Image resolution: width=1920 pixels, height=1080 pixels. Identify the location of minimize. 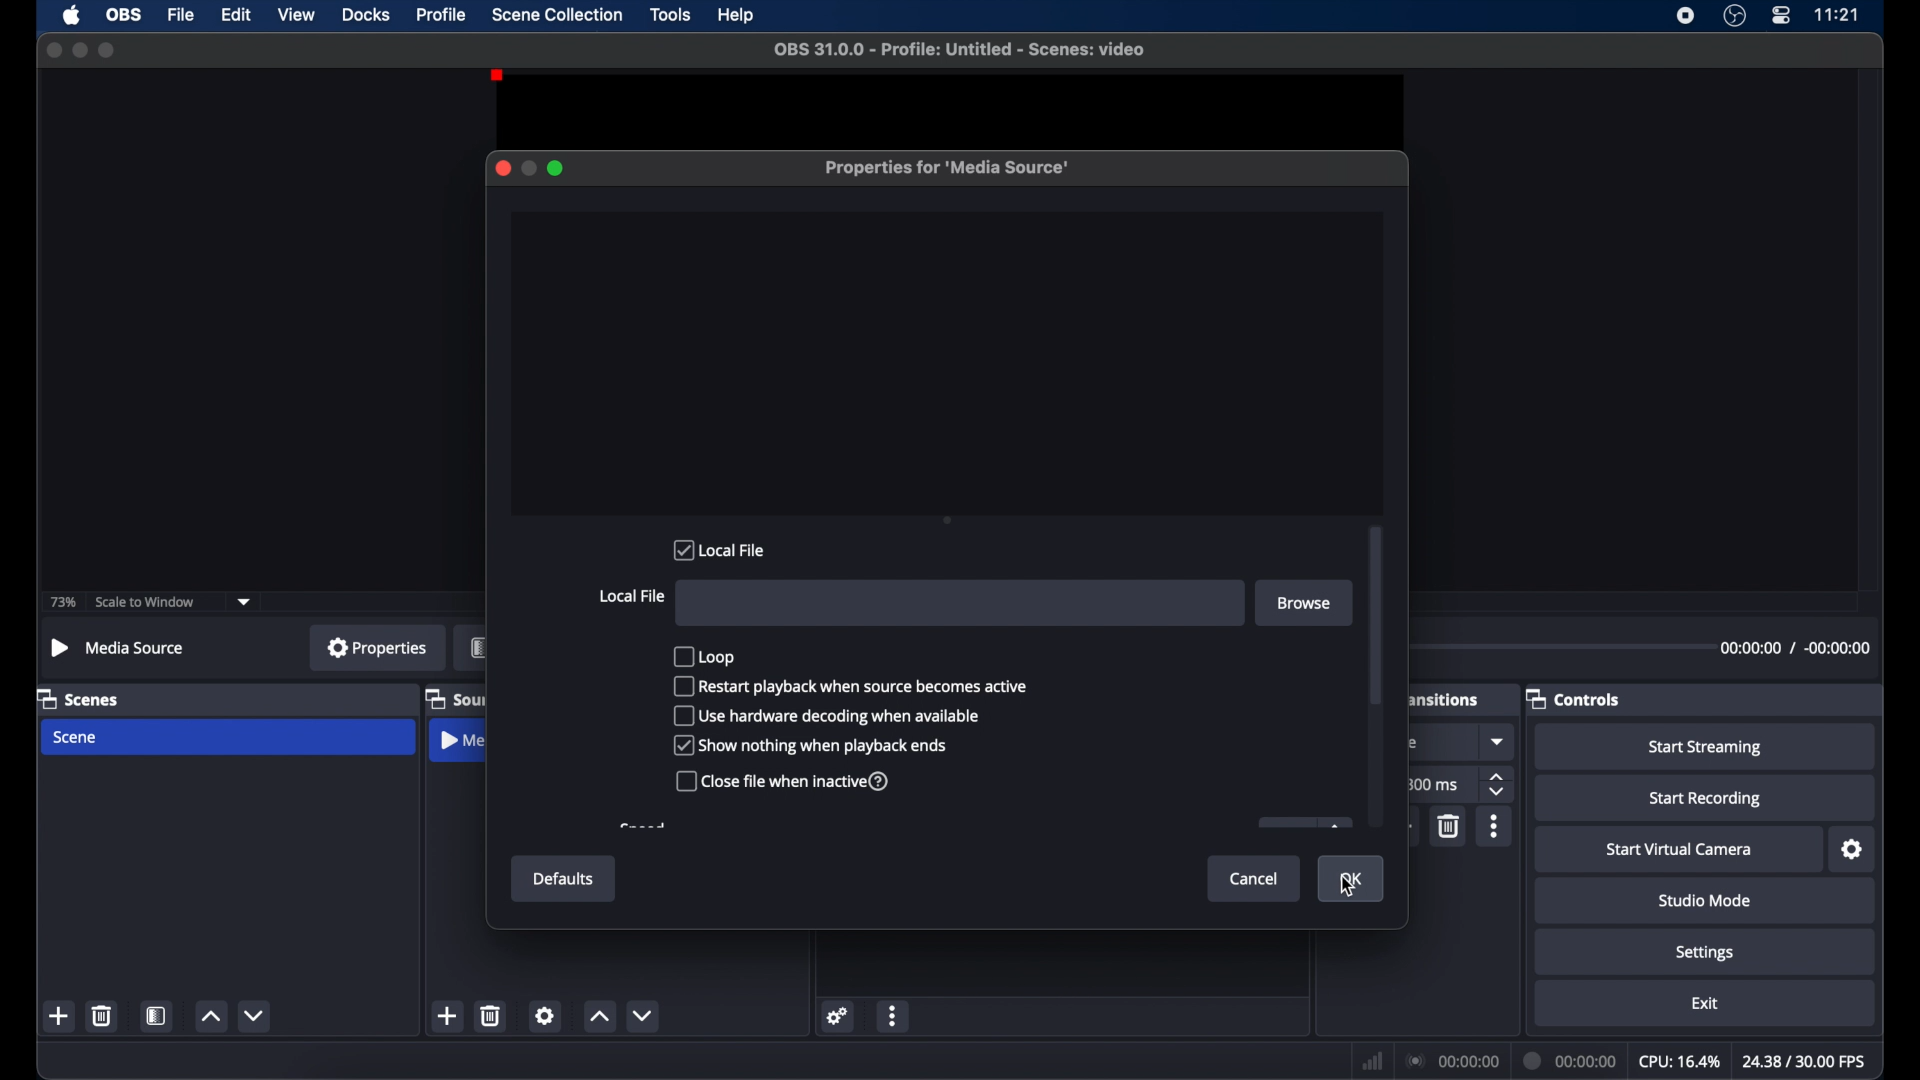
(528, 168).